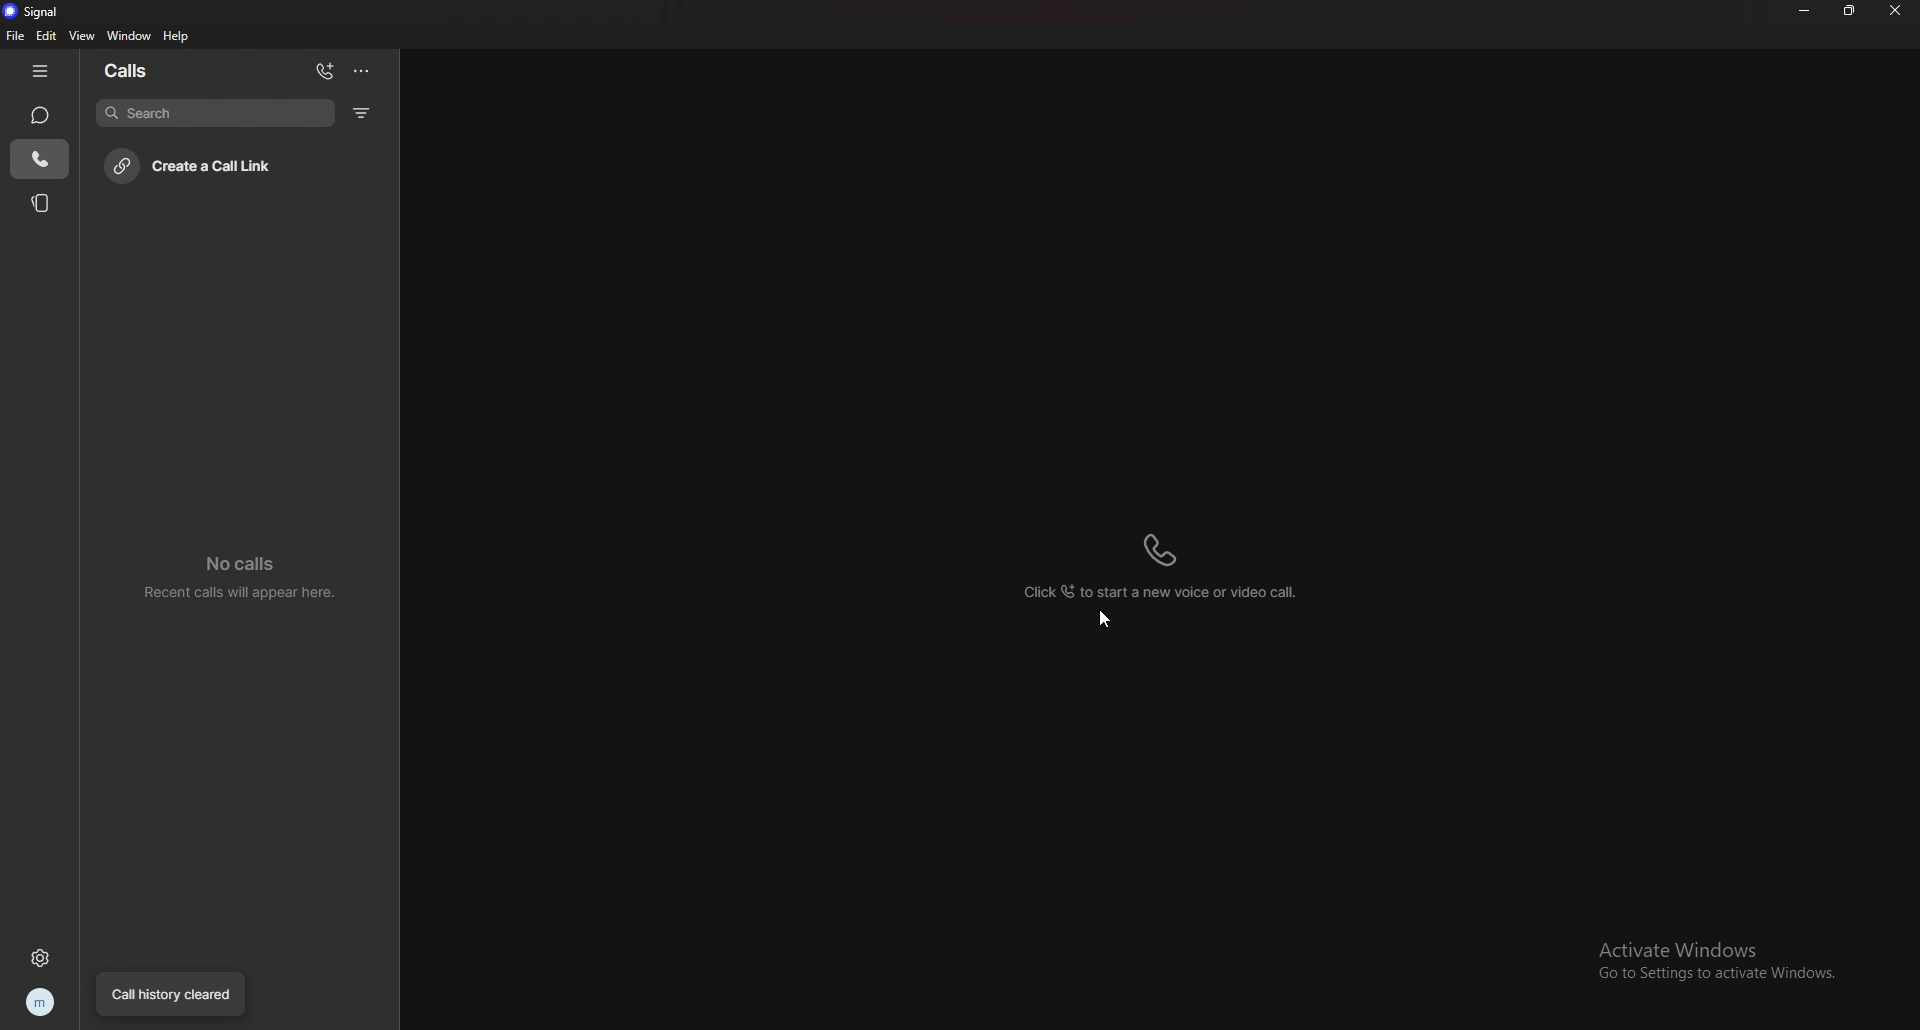 Image resolution: width=1920 pixels, height=1030 pixels. I want to click on view, so click(84, 35).